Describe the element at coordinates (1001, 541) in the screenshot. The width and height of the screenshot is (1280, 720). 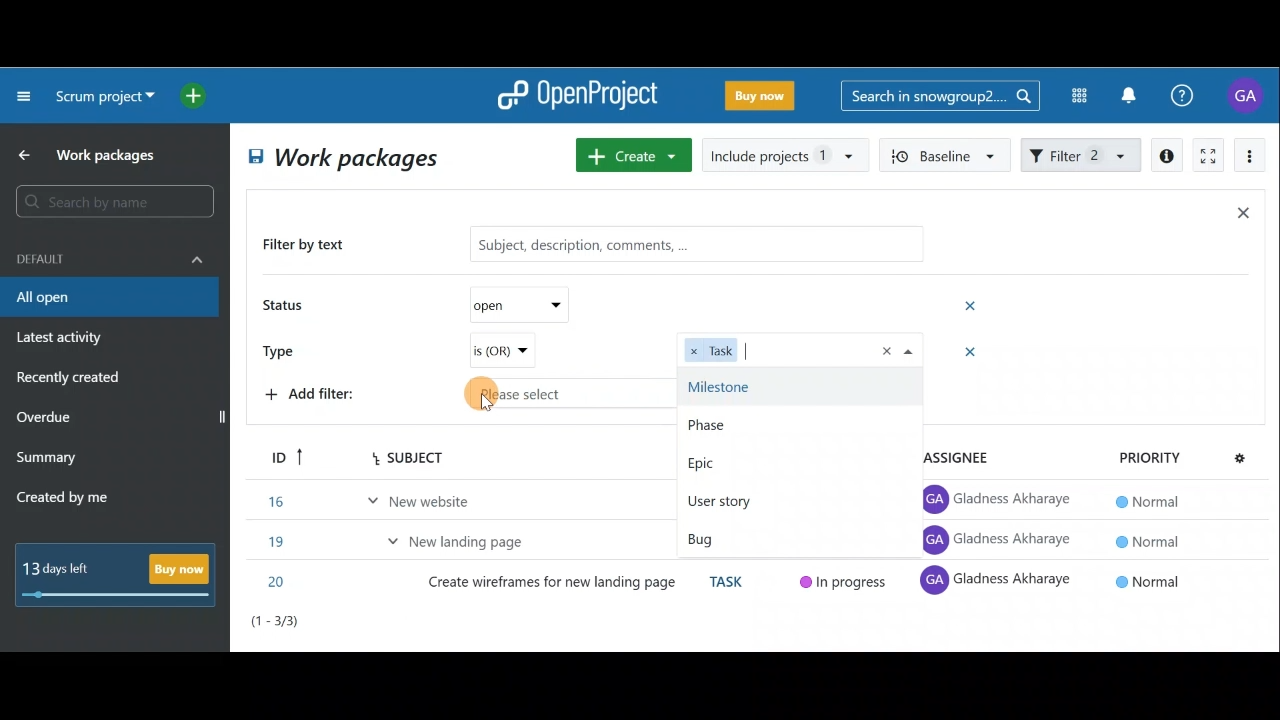
I see `Assignee name` at that location.